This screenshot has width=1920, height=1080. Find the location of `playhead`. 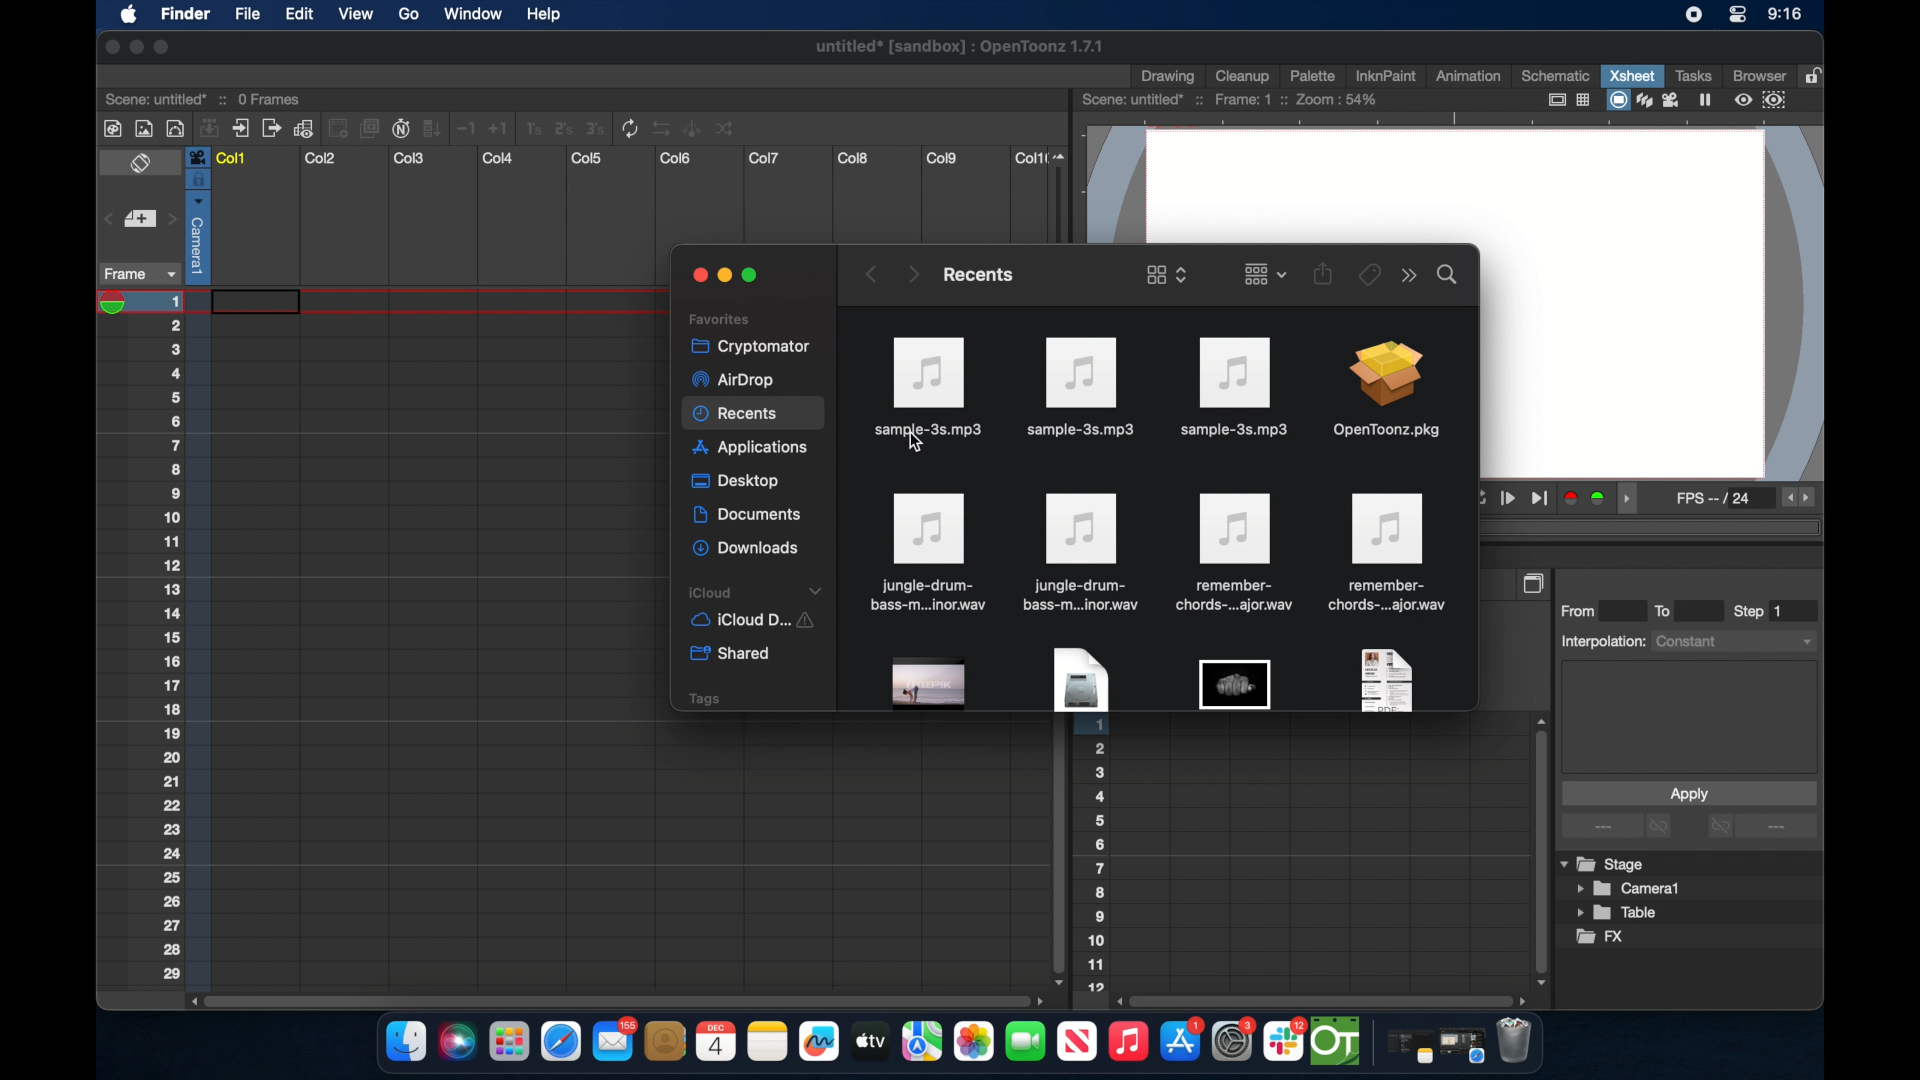

playhead is located at coordinates (119, 303).